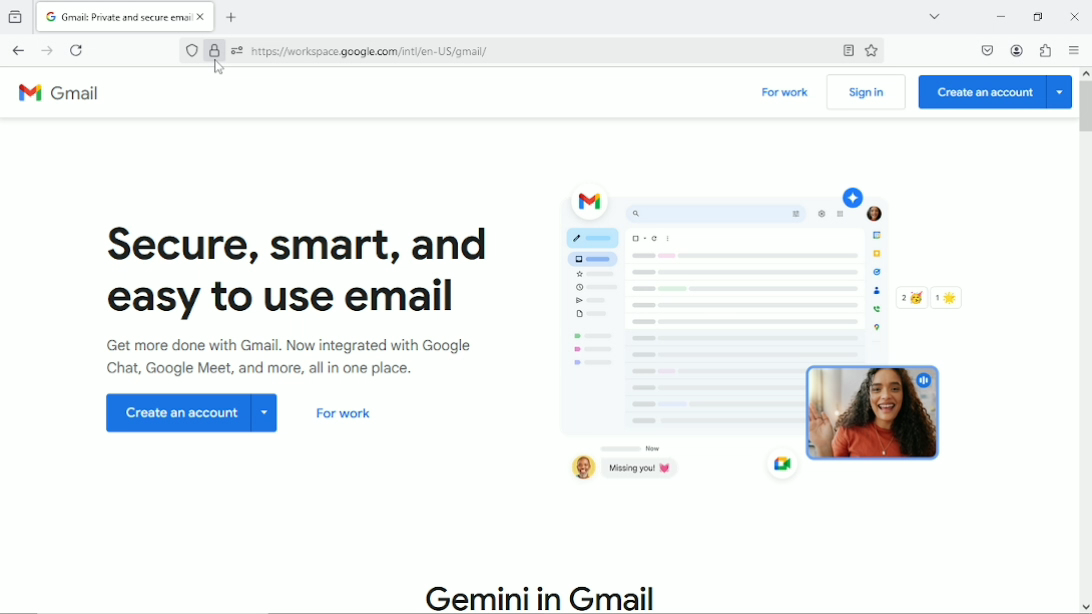 Image resolution: width=1092 pixels, height=614 pixels. Describe the element at coordinates (337, 412) in the screenshot. I see `For work` at that location.